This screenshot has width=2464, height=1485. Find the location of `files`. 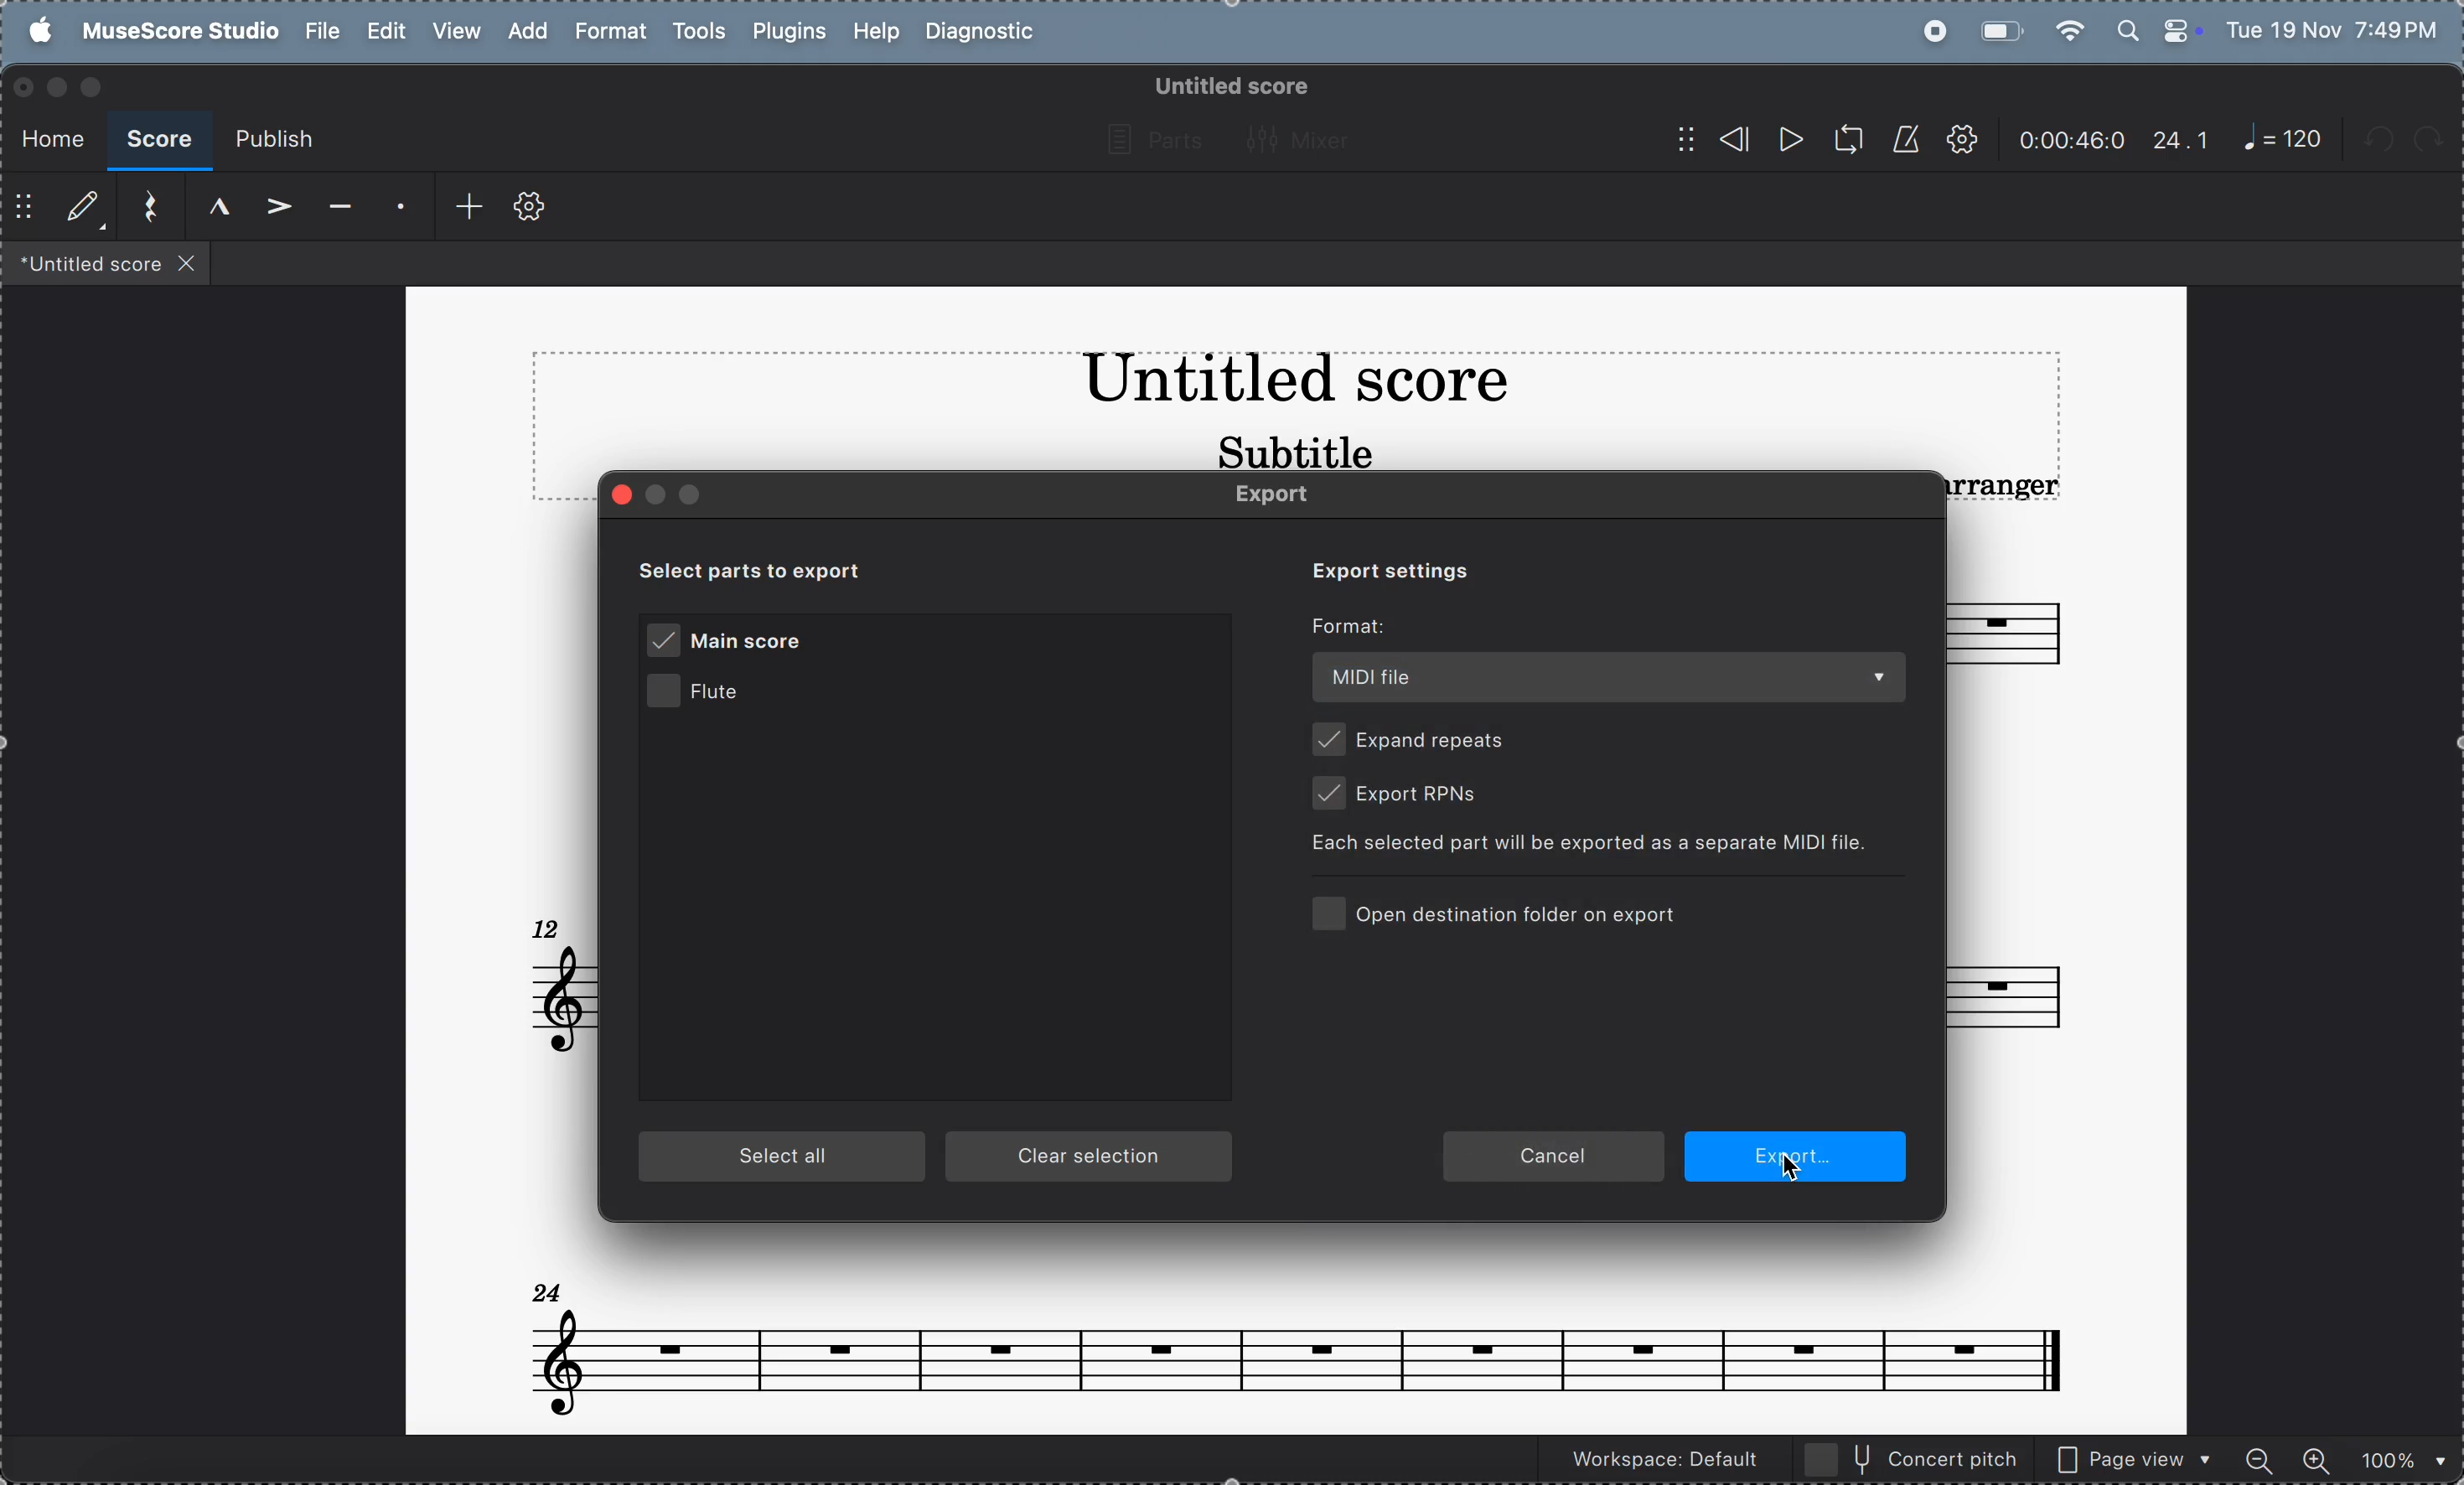

files is located at coordinates (107, 262).